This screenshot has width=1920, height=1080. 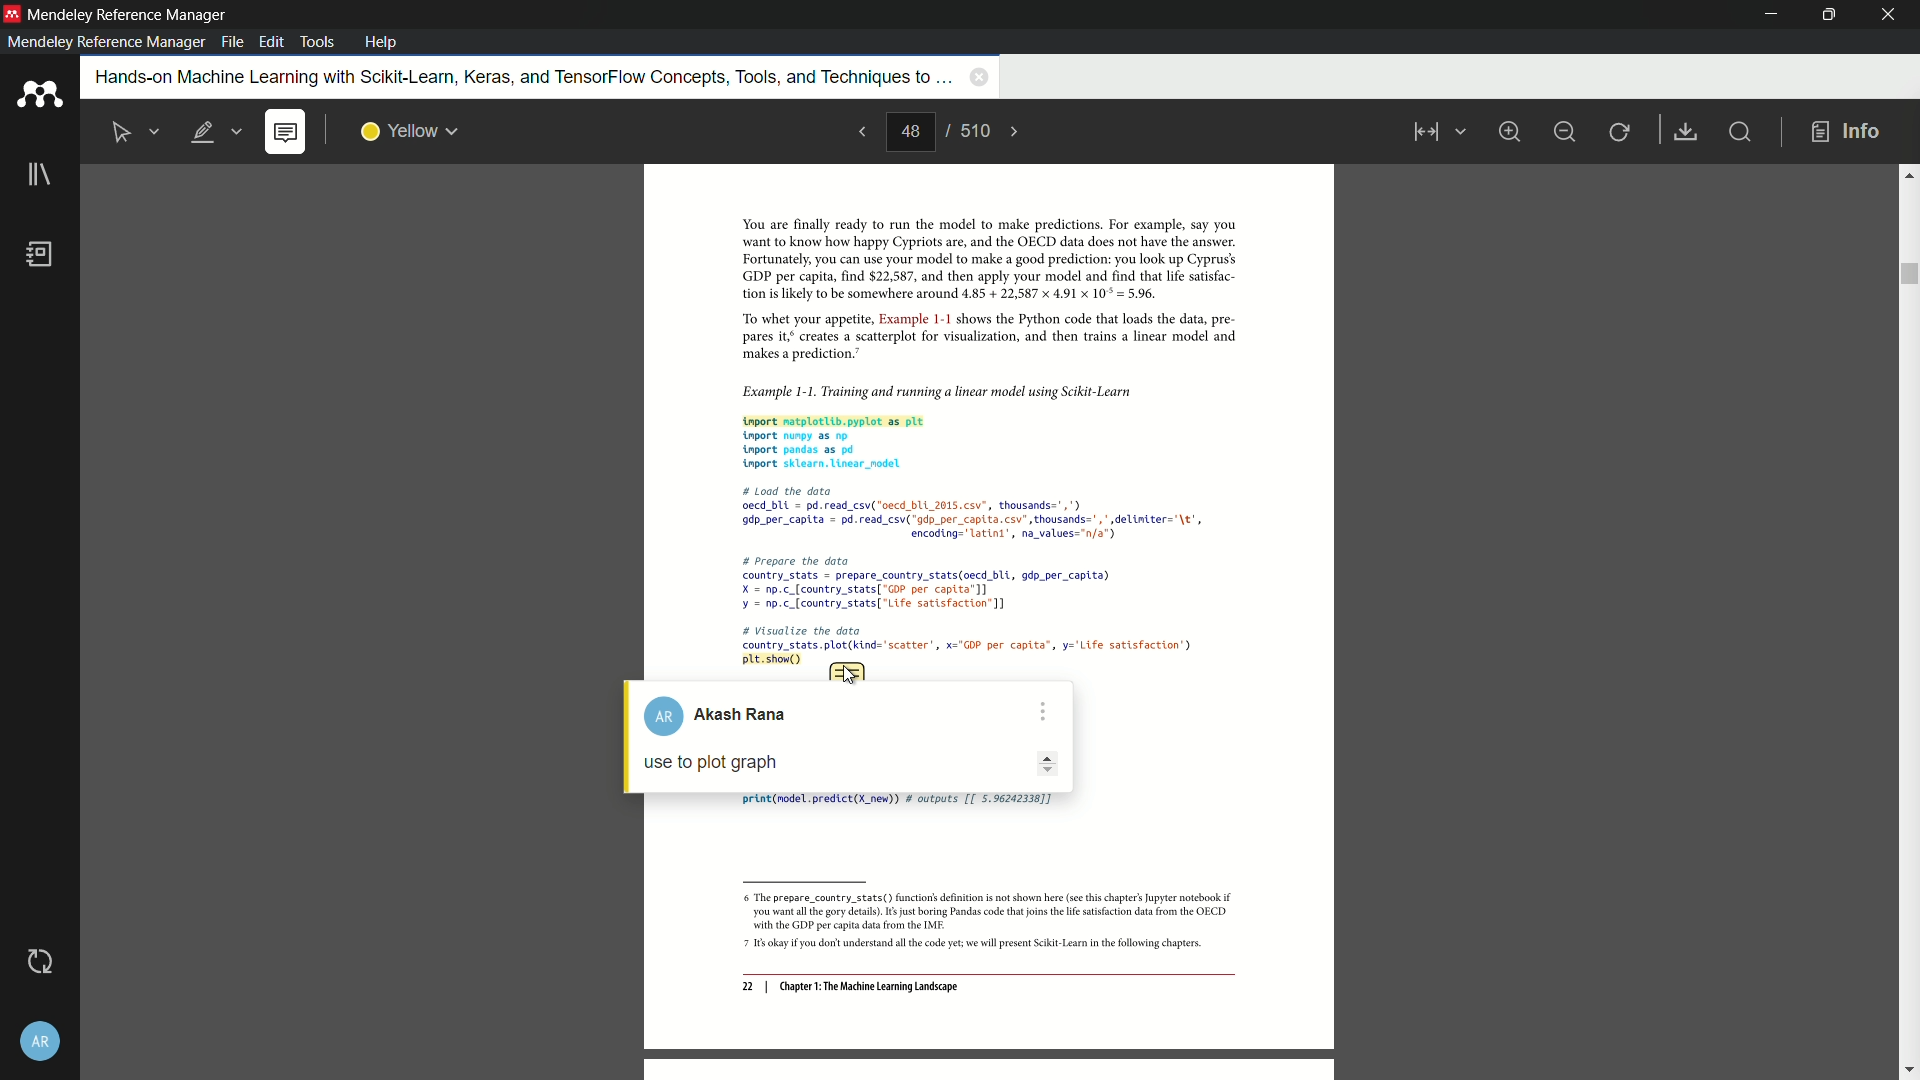 What do you see at coordinates (1508, 131) in the screenshot?
I see `zoom in` at bounding box center [1508, 131].